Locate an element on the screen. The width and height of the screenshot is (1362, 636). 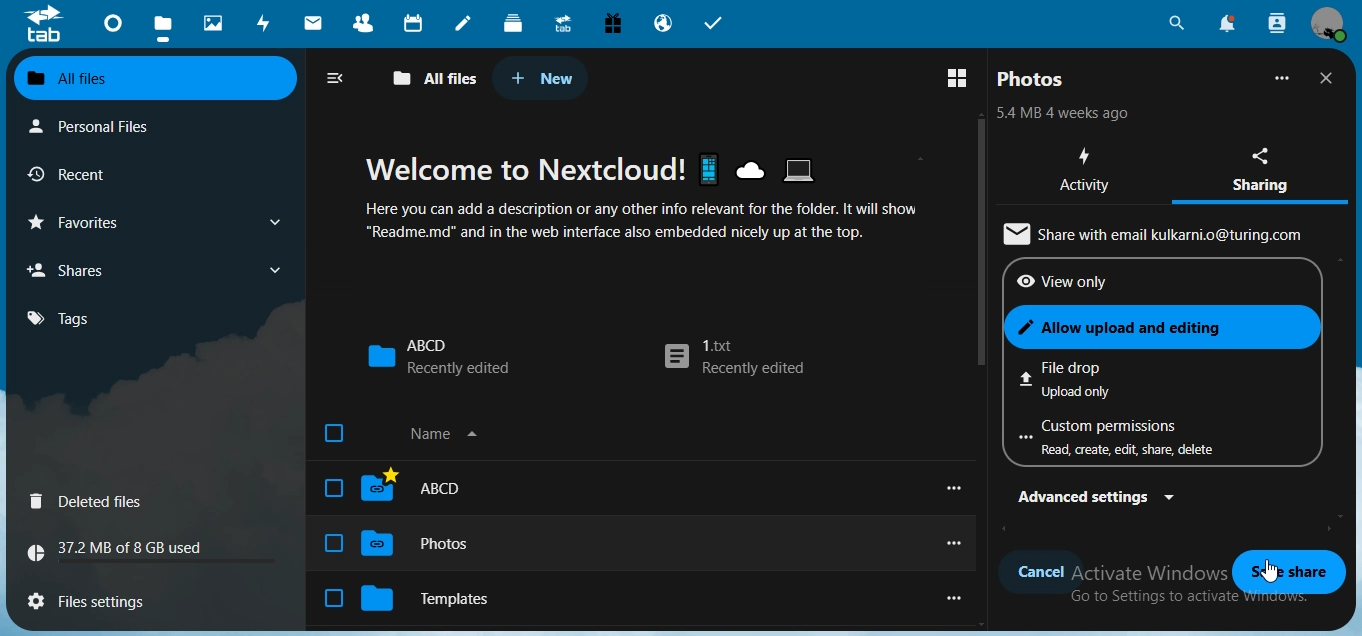
text is located at coordinates (672, 197).